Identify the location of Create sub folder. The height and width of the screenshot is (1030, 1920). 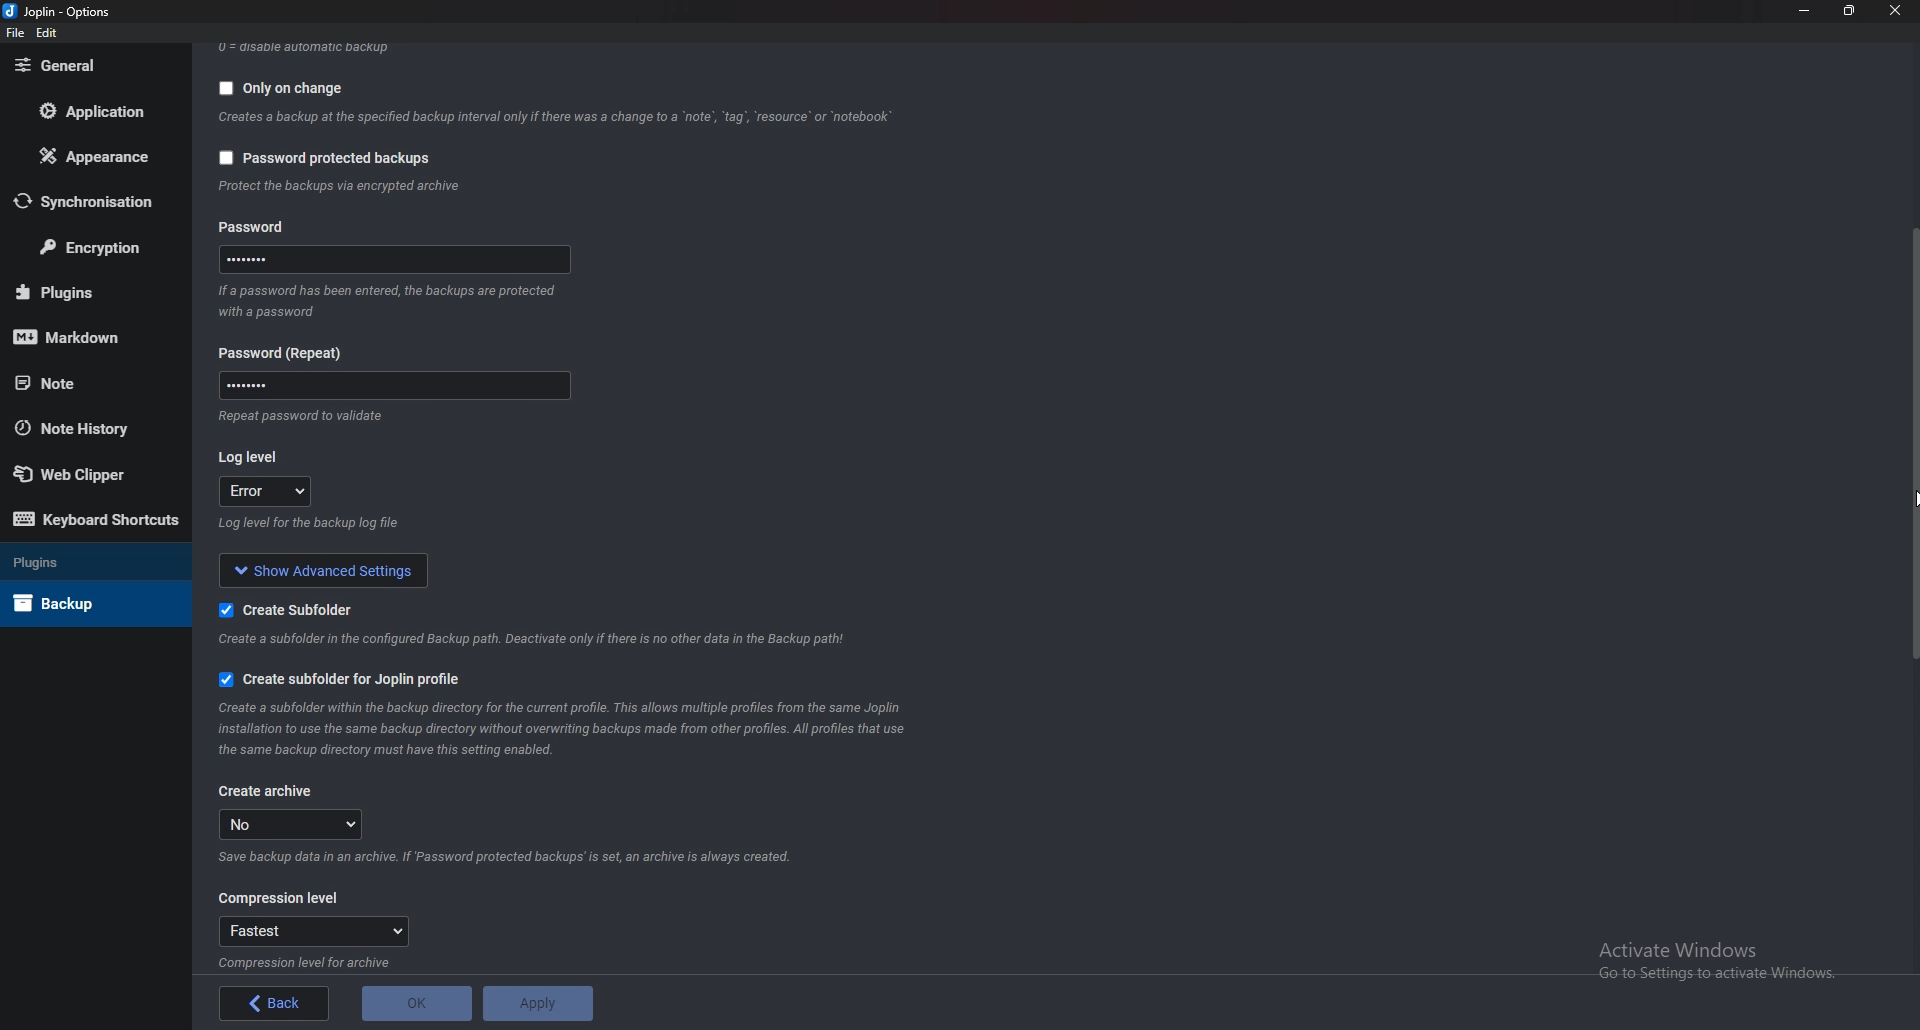
(292, 610).